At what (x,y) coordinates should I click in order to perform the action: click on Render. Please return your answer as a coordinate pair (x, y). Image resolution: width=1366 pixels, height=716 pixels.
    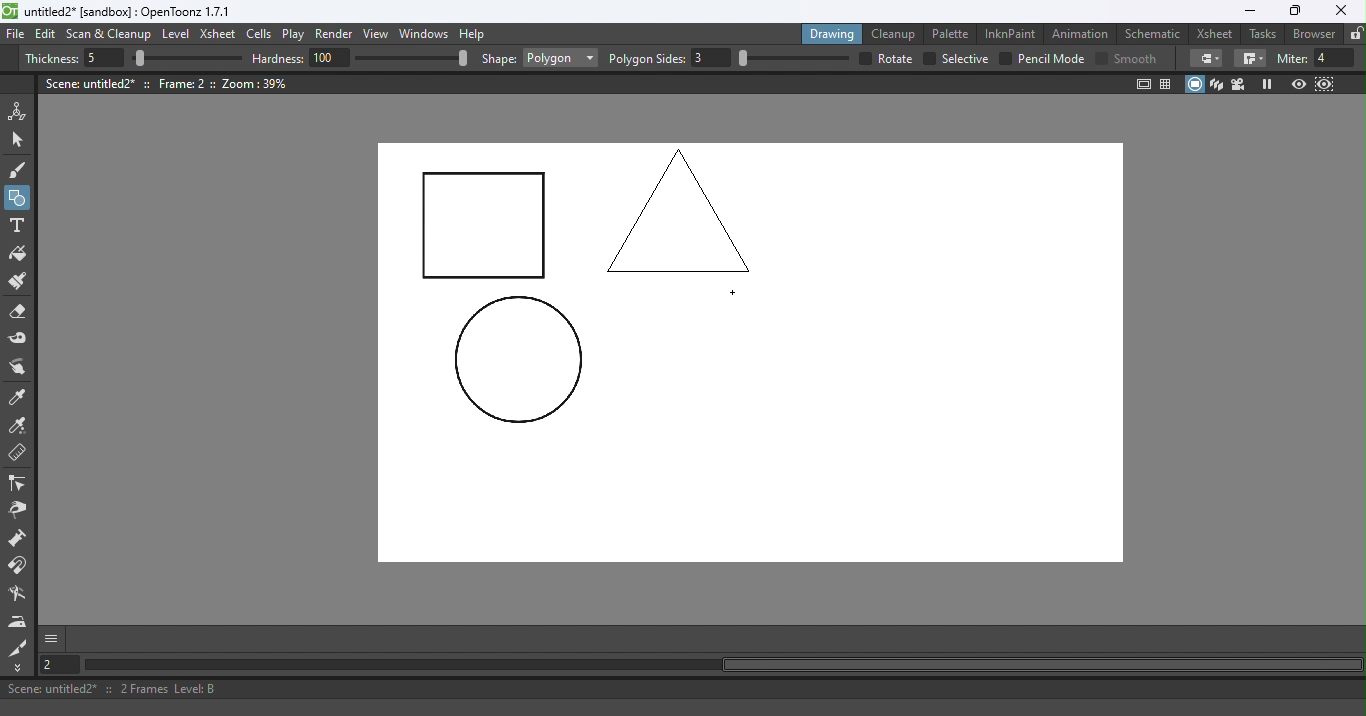
    Looking at the image, I should click on (337, 35).